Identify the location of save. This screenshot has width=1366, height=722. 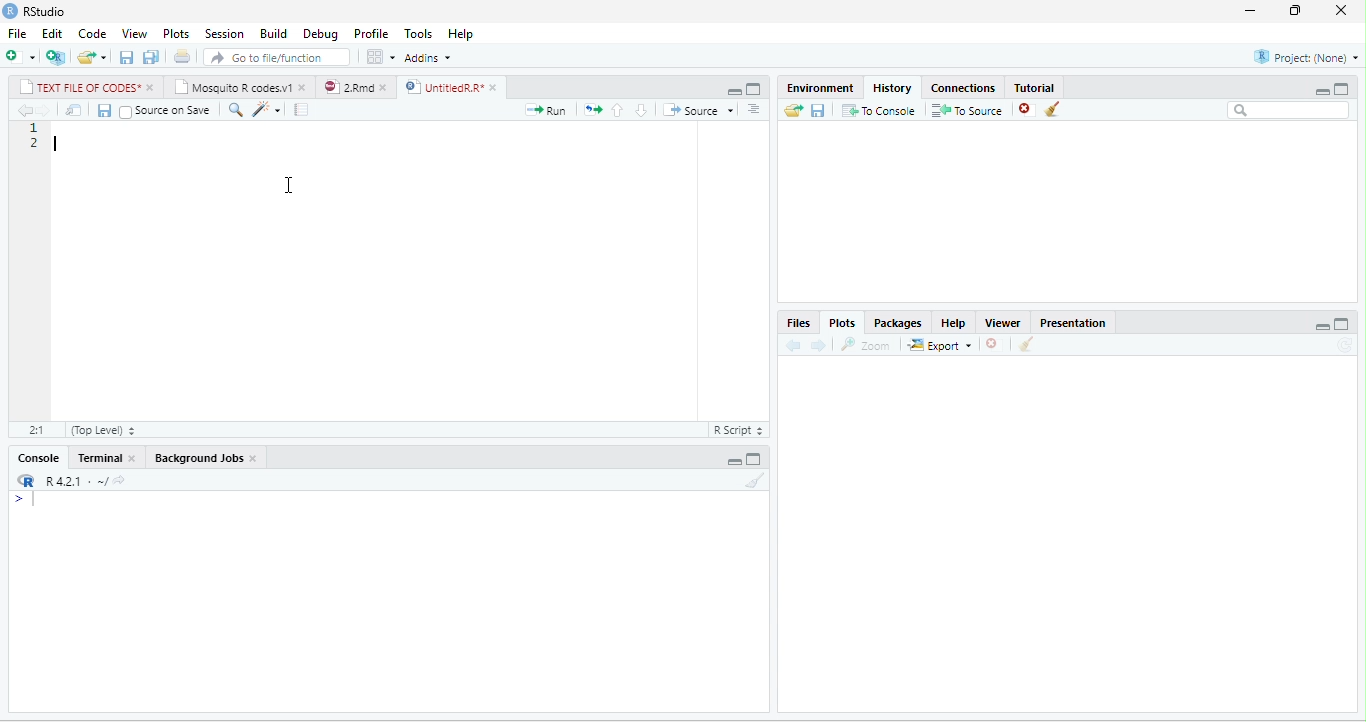
(104, 110).